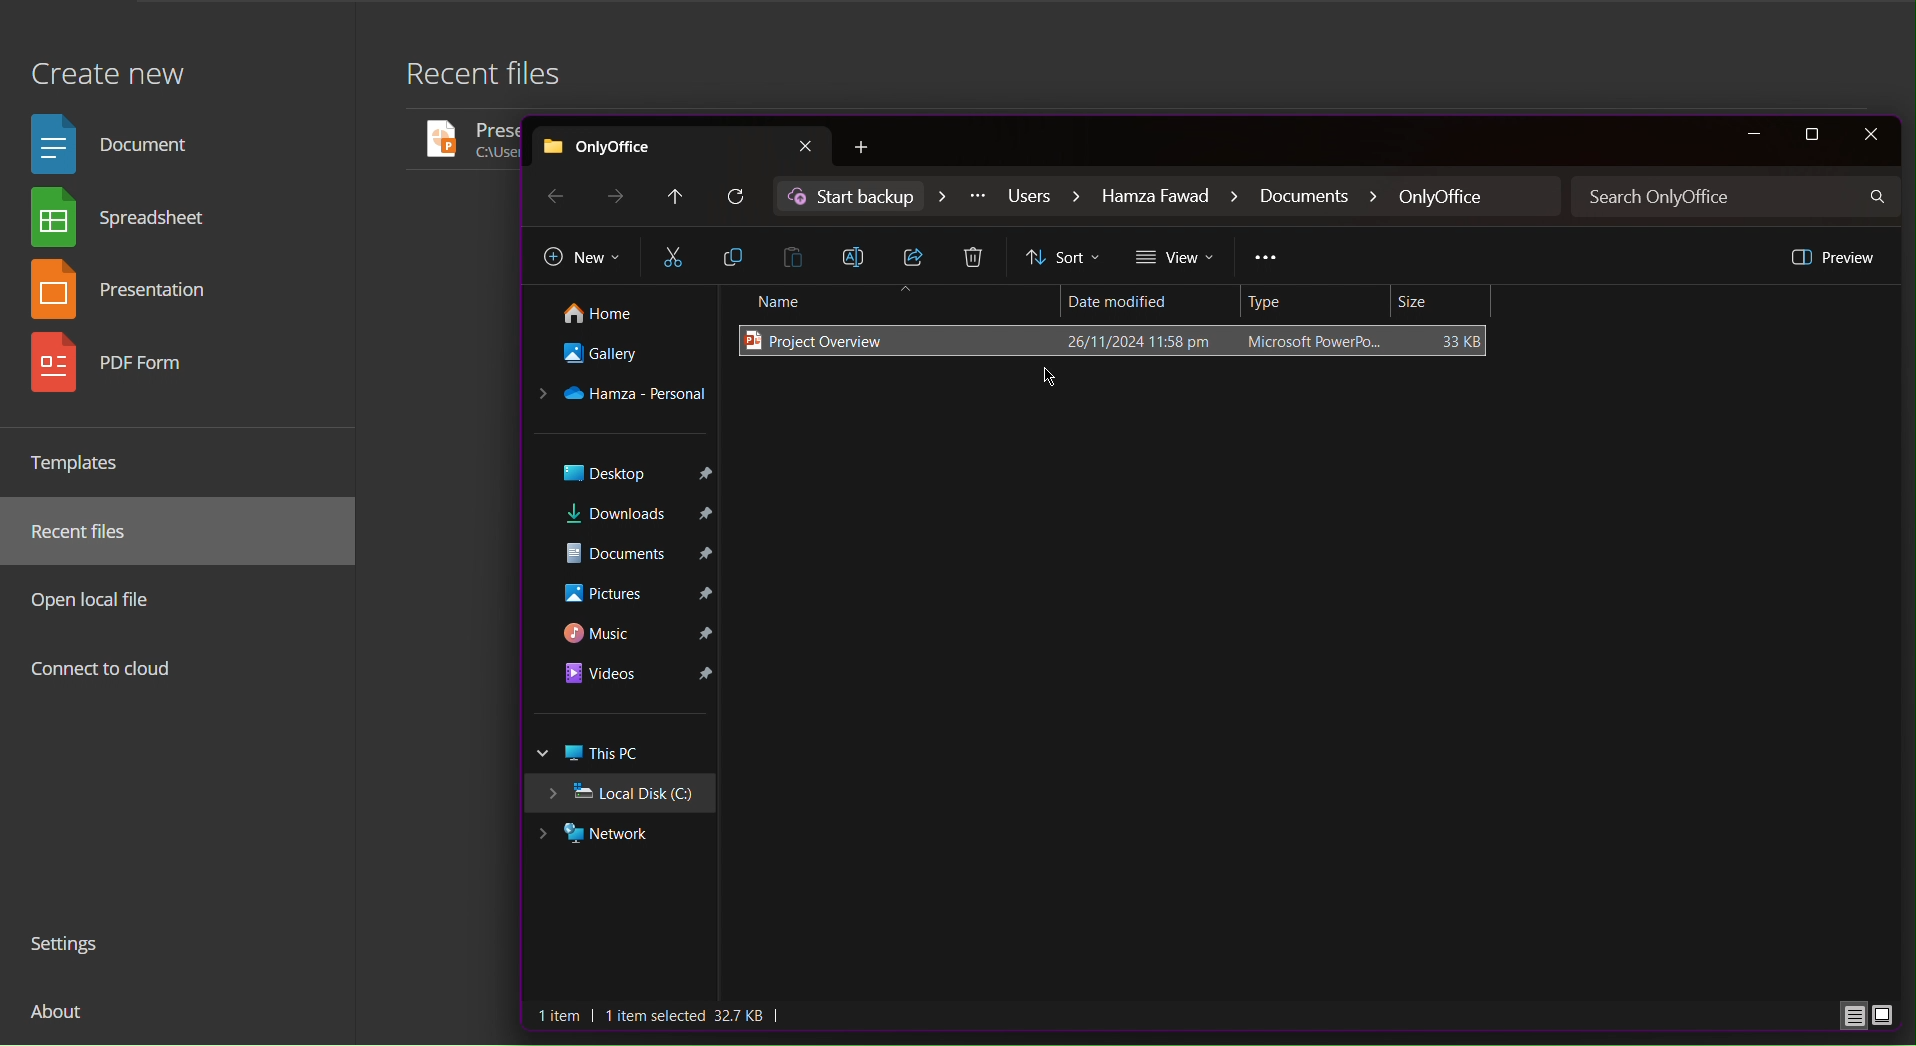  Describe the element at coordinates (627, 796) in the screenshot. I see `Local Disk` at that location.